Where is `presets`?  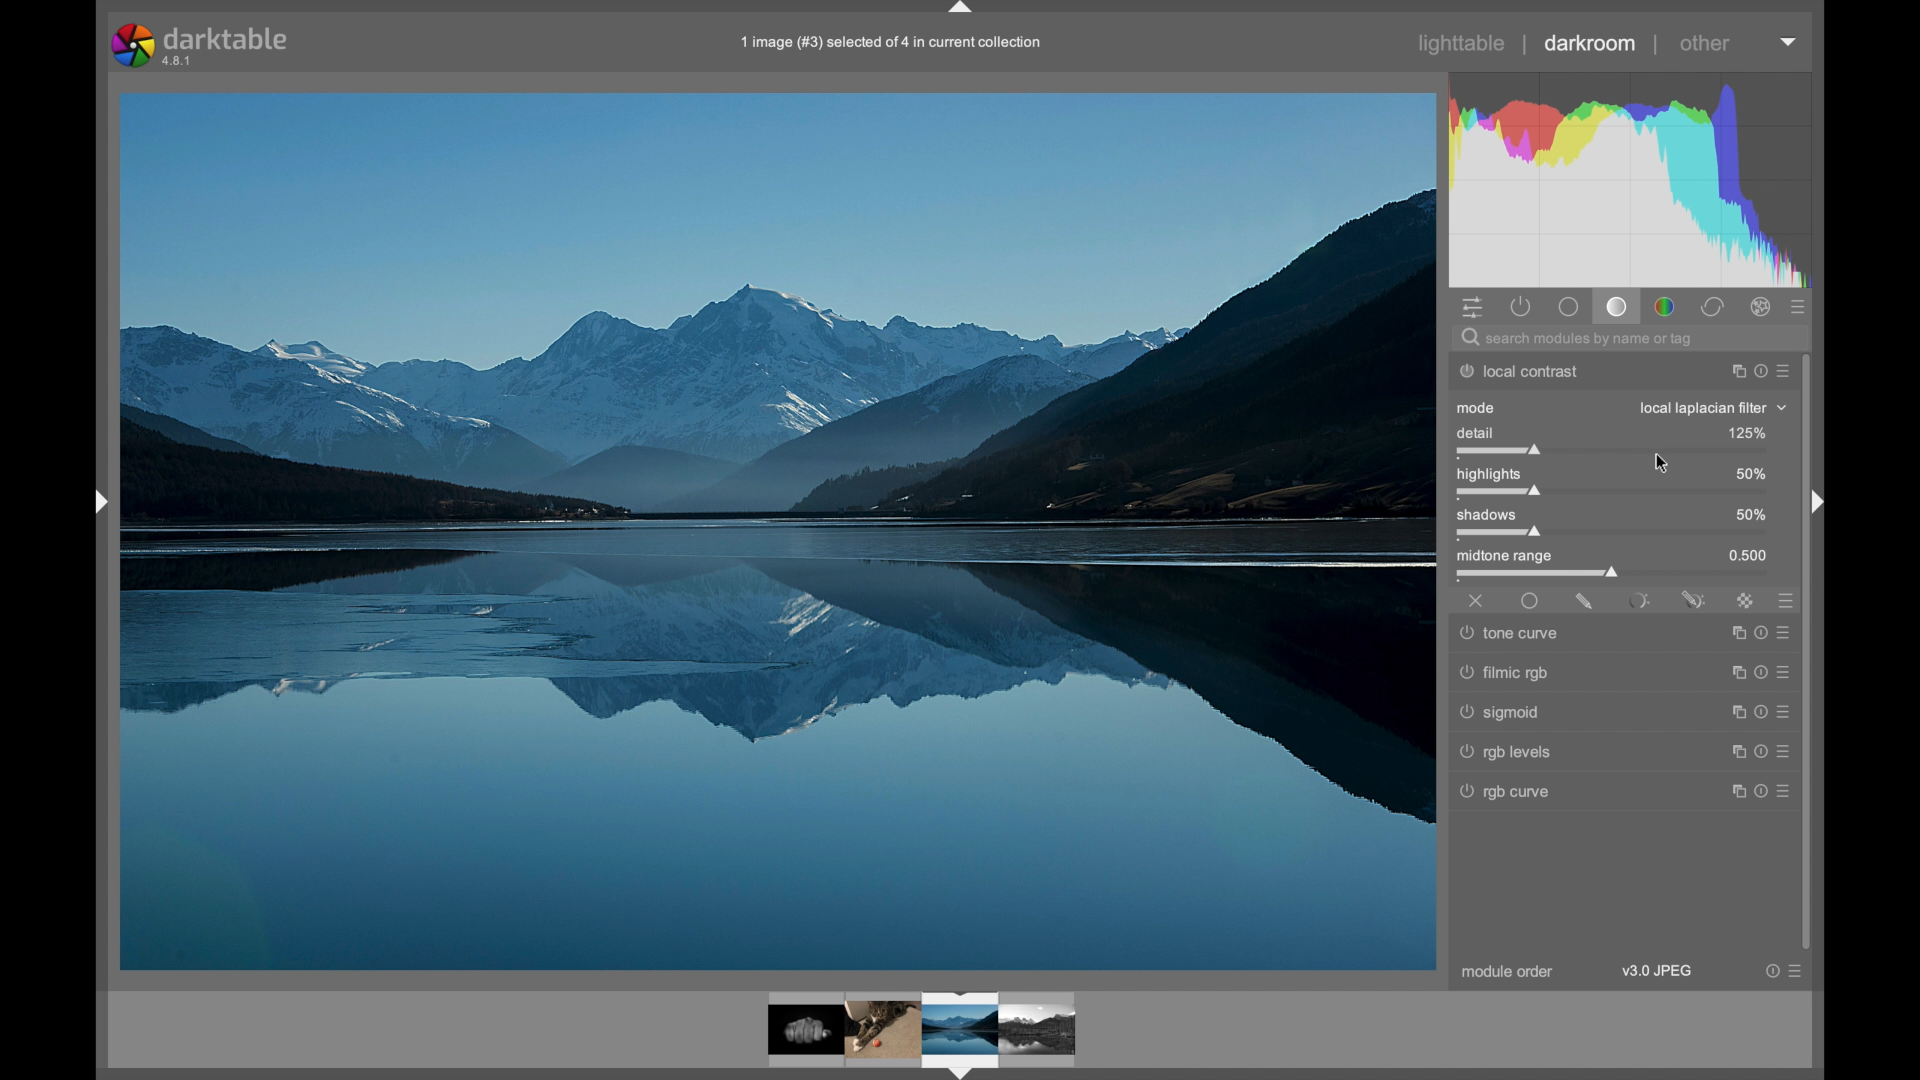
presets is located at coordinates (1802, 309).